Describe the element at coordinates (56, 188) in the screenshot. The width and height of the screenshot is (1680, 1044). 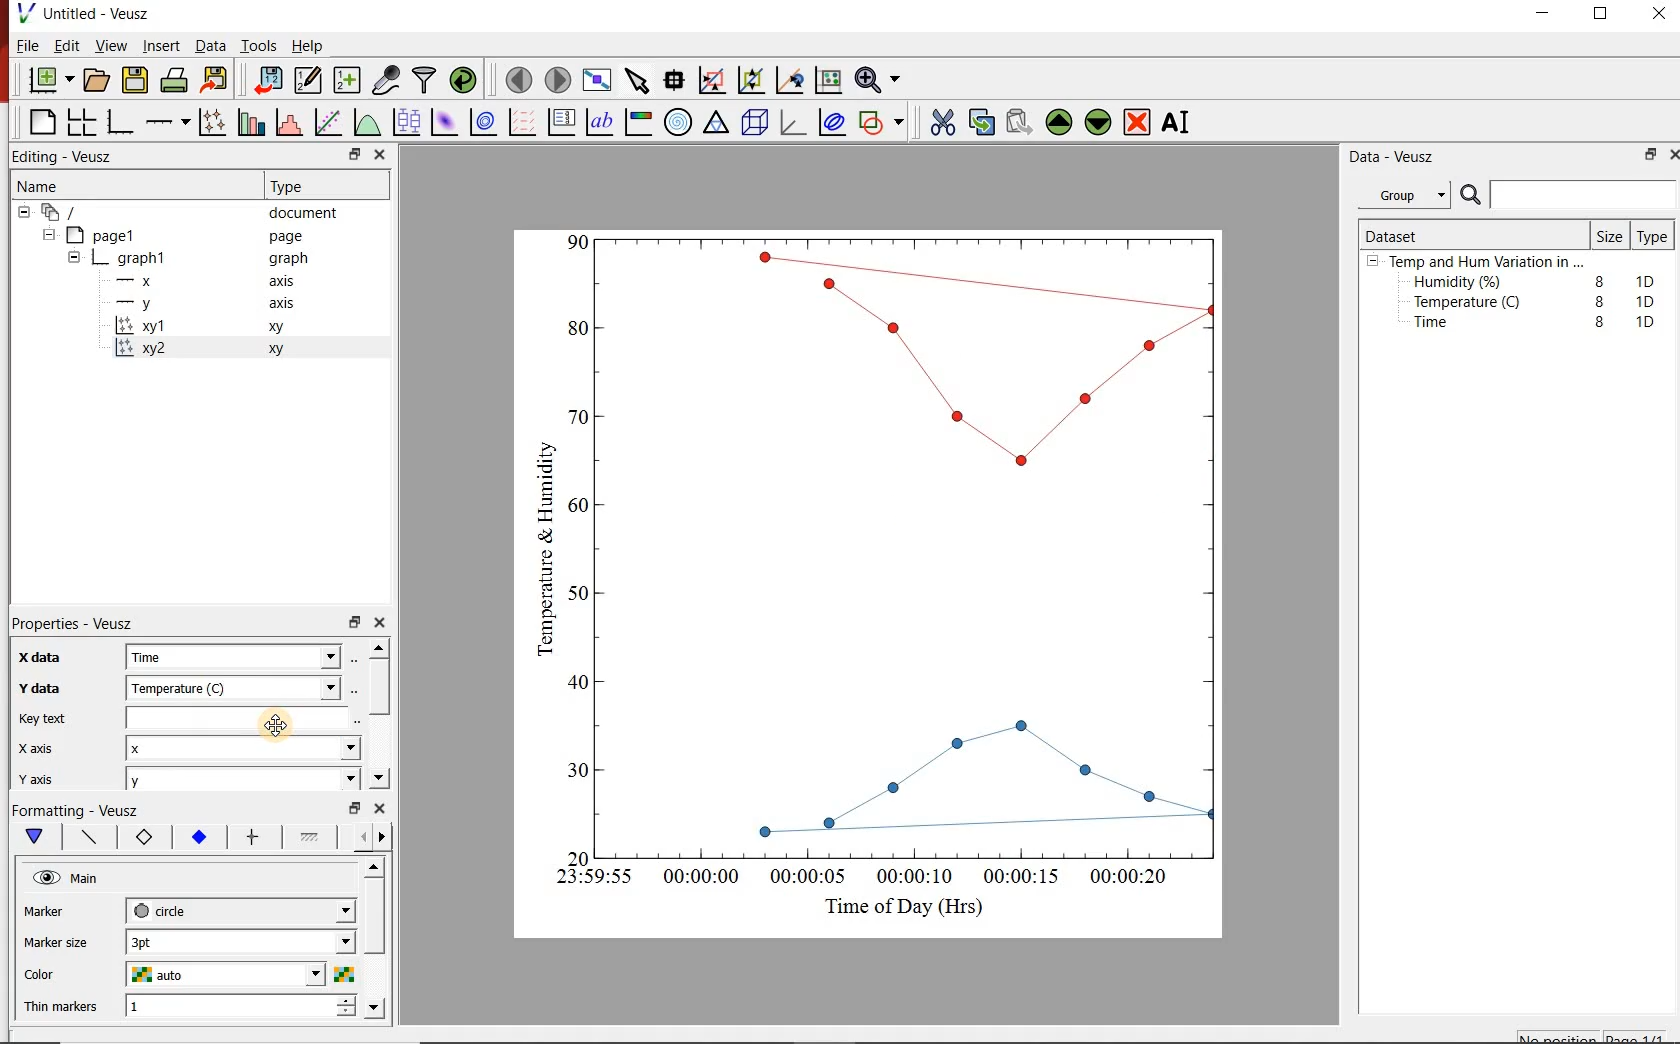
I see `Name` at that location.